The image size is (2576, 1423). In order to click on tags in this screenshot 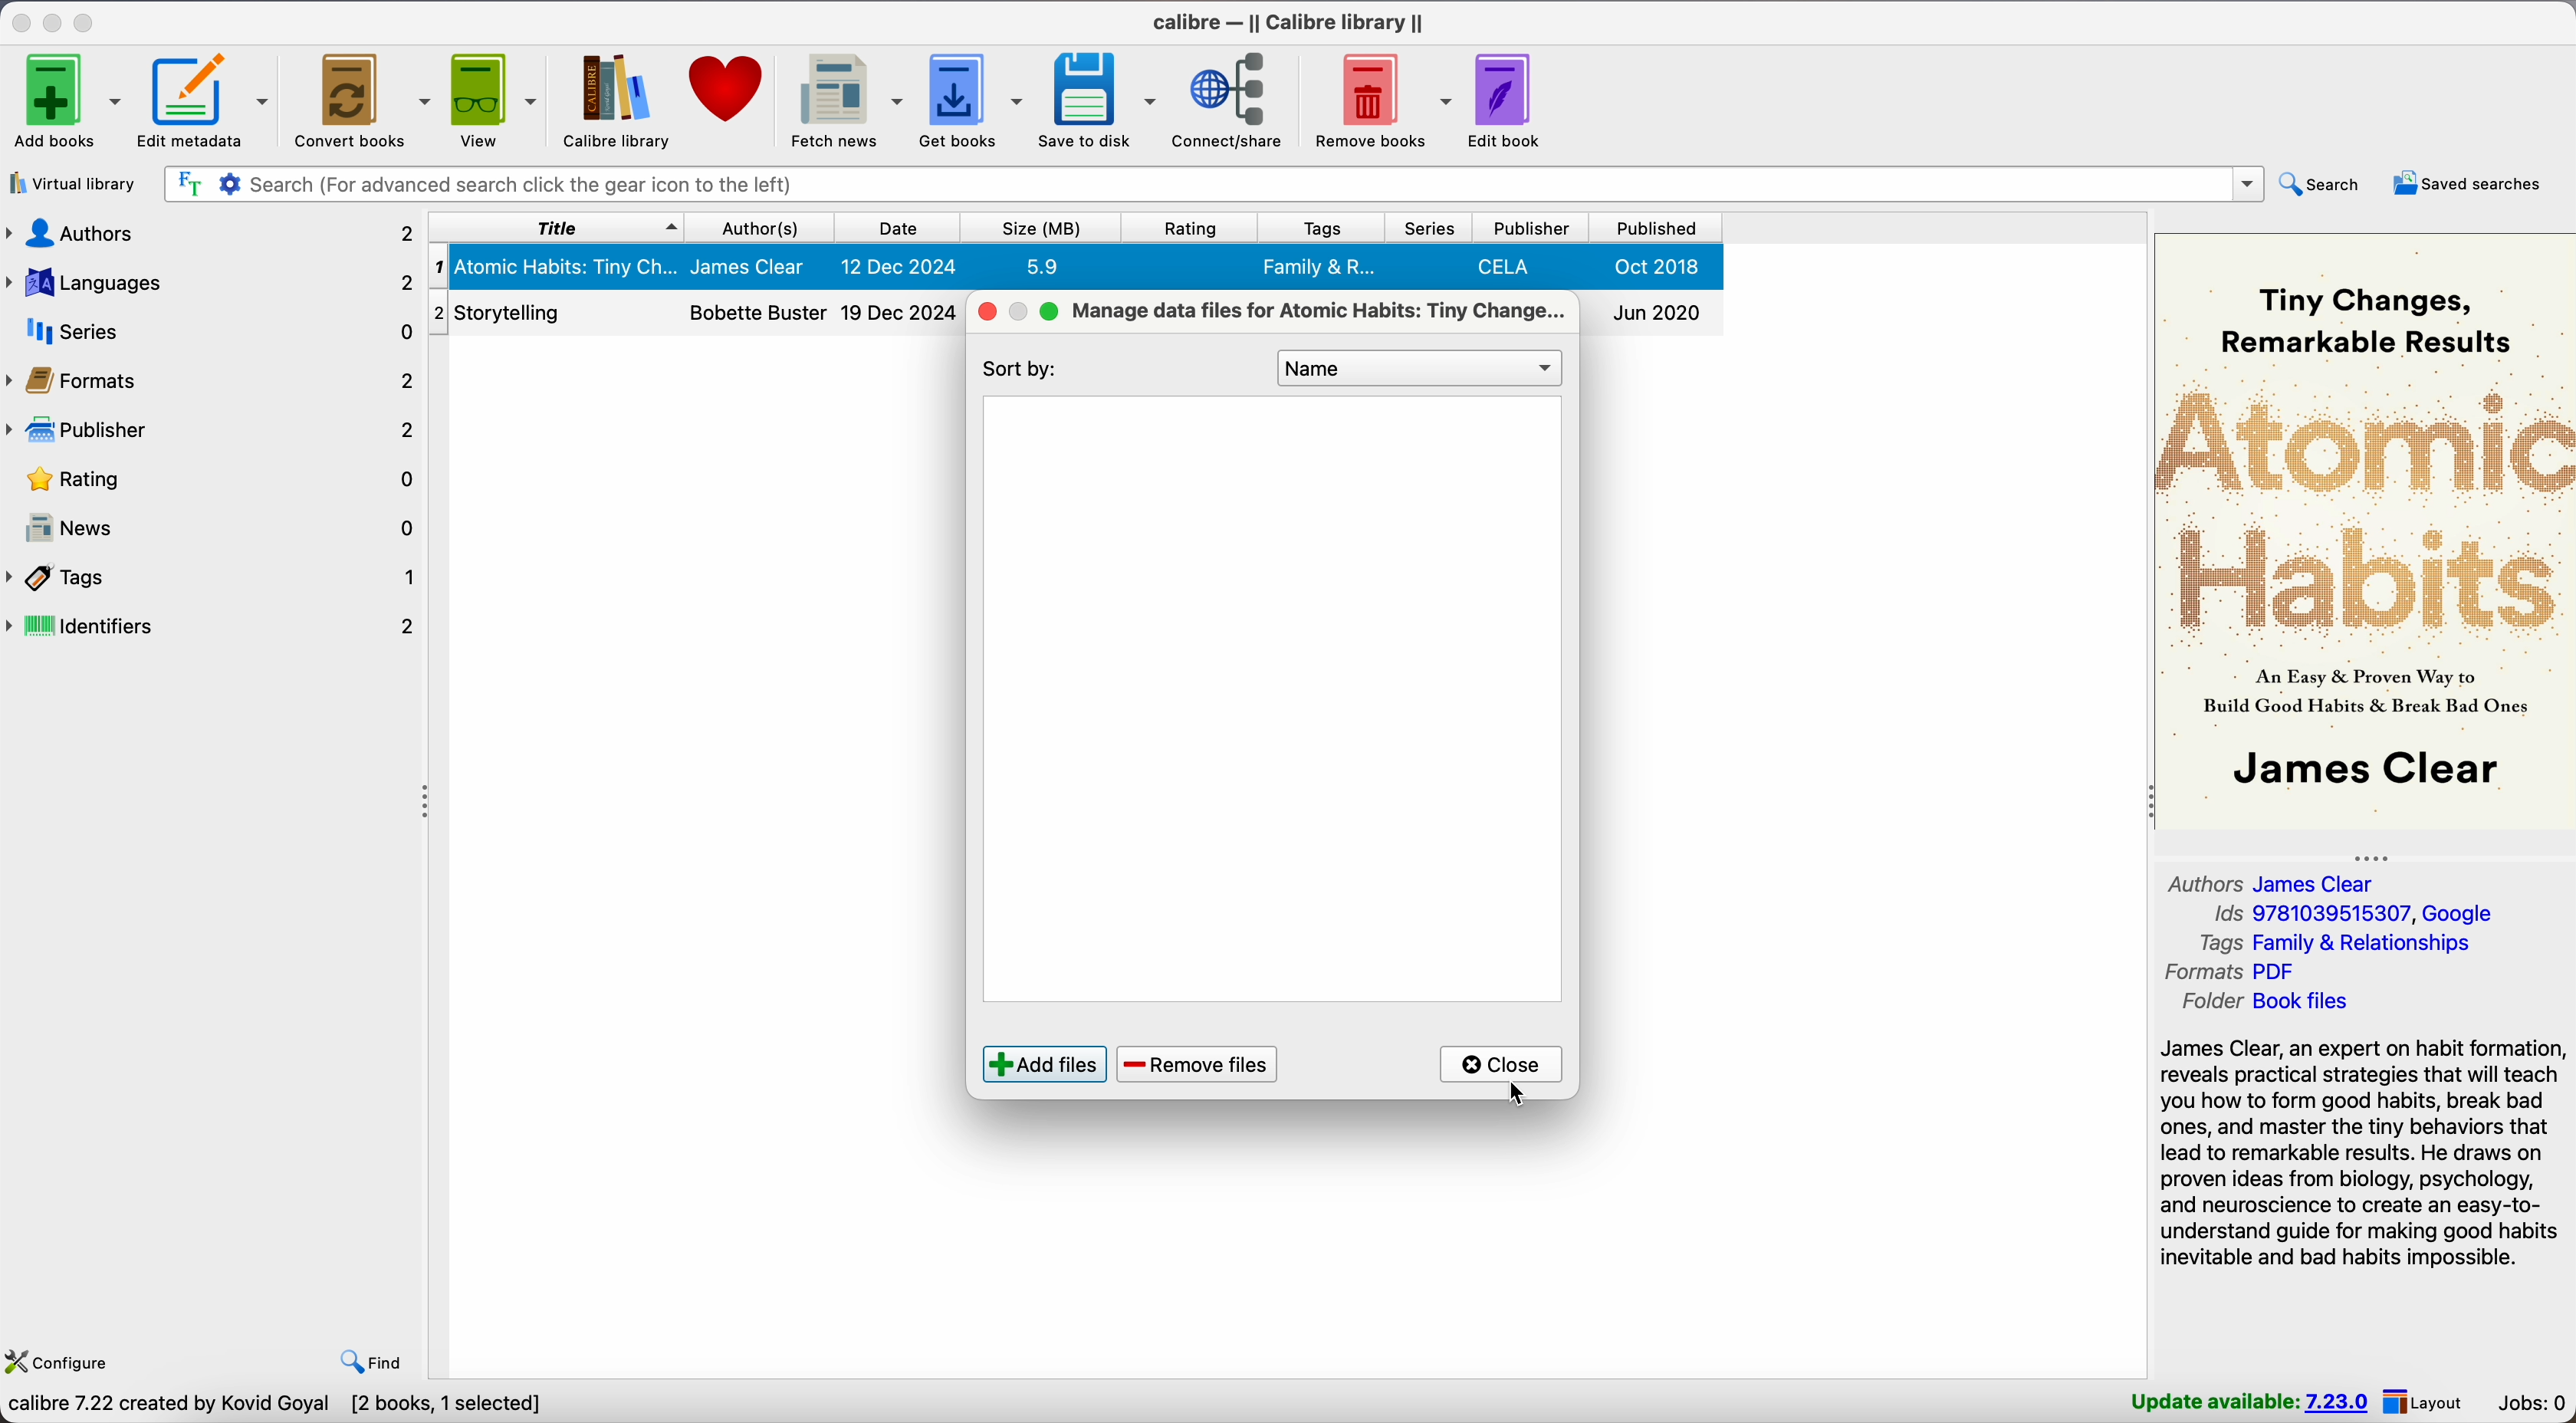, I will do `click(214, 577)`.